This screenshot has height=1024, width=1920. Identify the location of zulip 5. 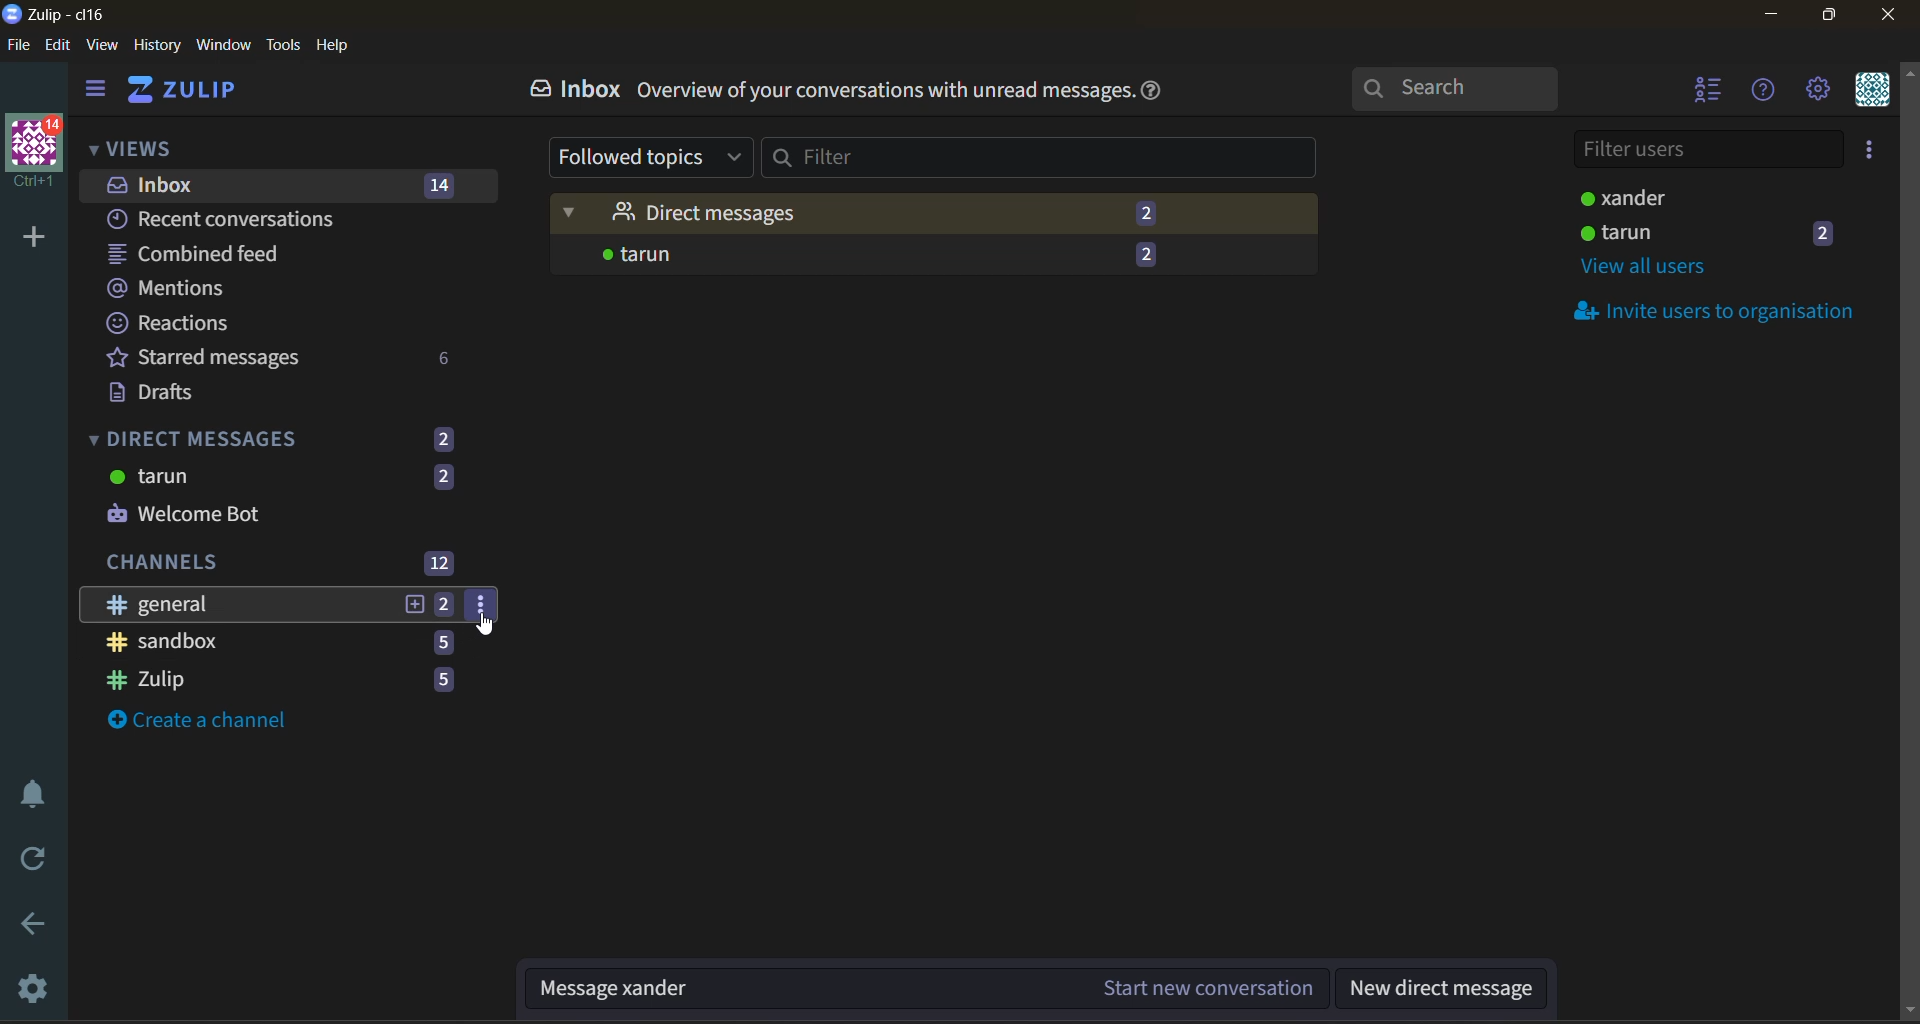
(283, 682).